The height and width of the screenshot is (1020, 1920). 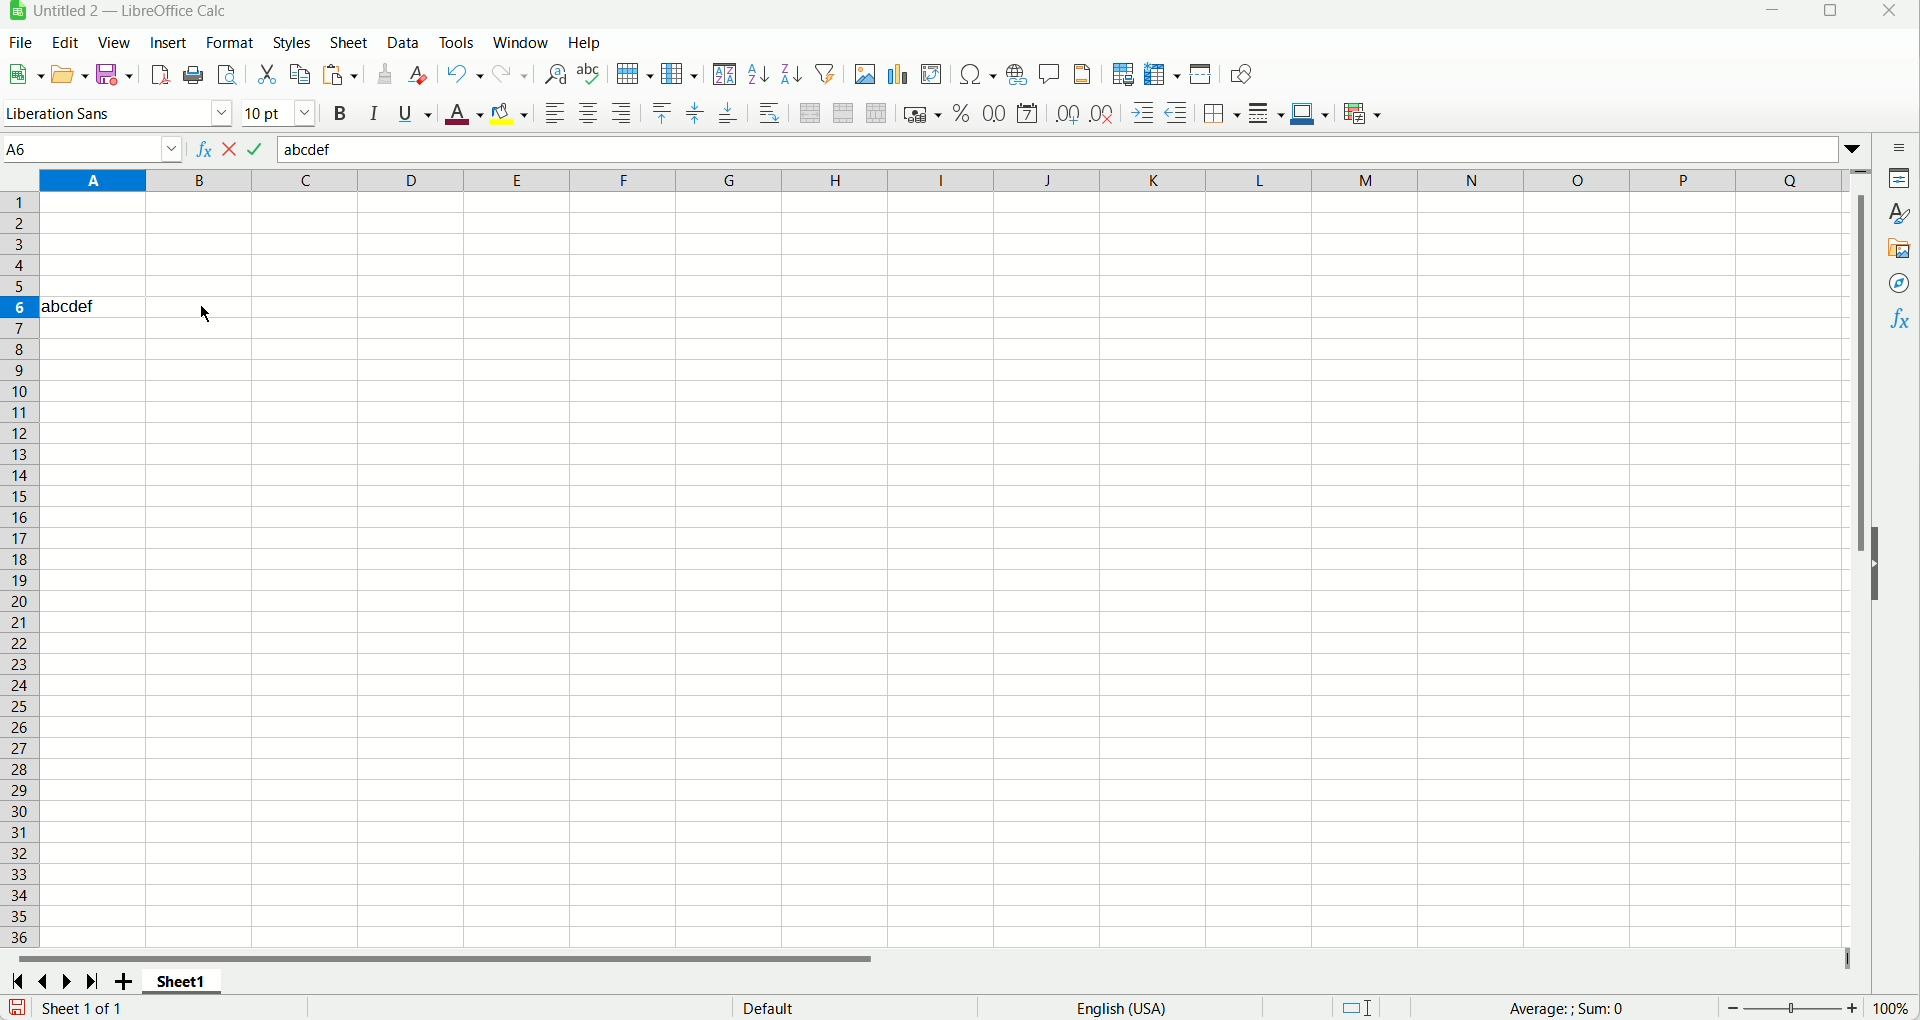 I want to click on font size, so click(x=281, y=112).